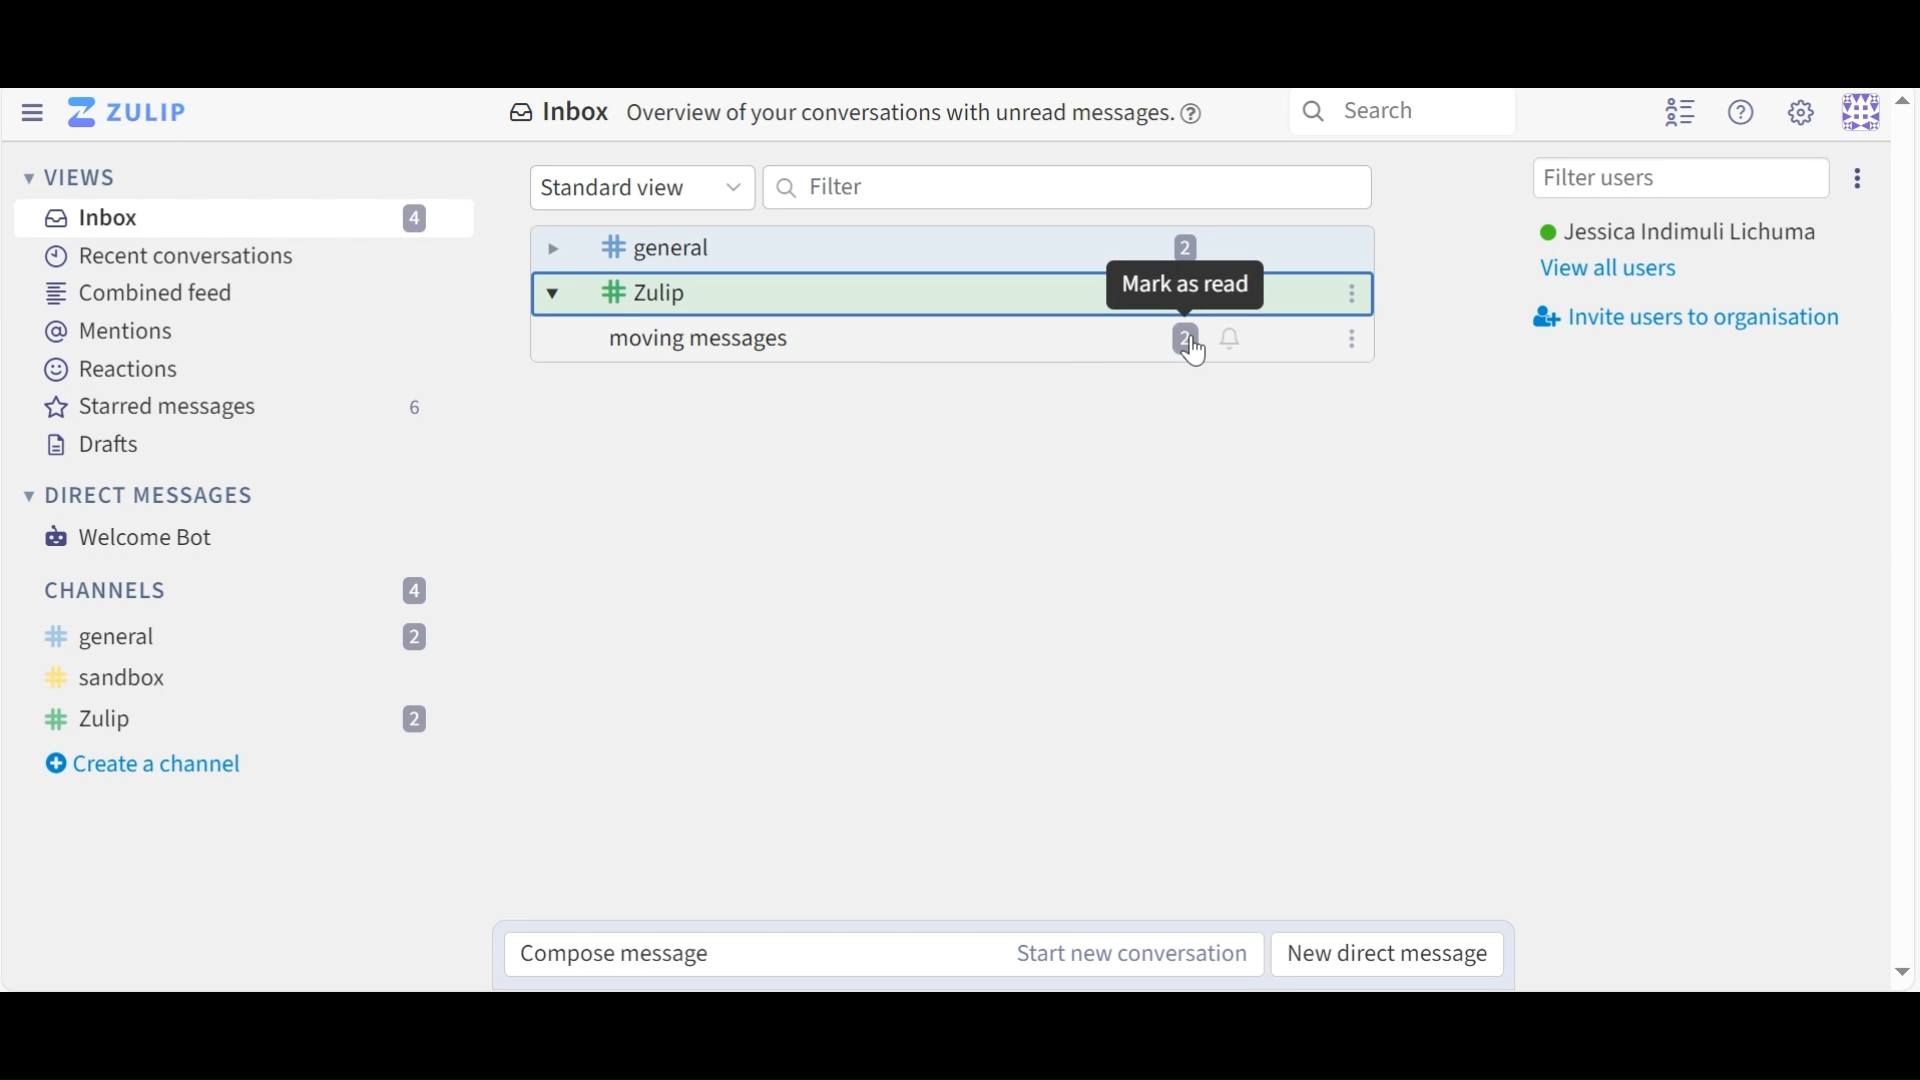 Image resolution: width=1920 pixels, height=1080 pixels. Describe the element at coordinates (1381, 952) in the screenshot. I see `New Direct Channel` at that location.